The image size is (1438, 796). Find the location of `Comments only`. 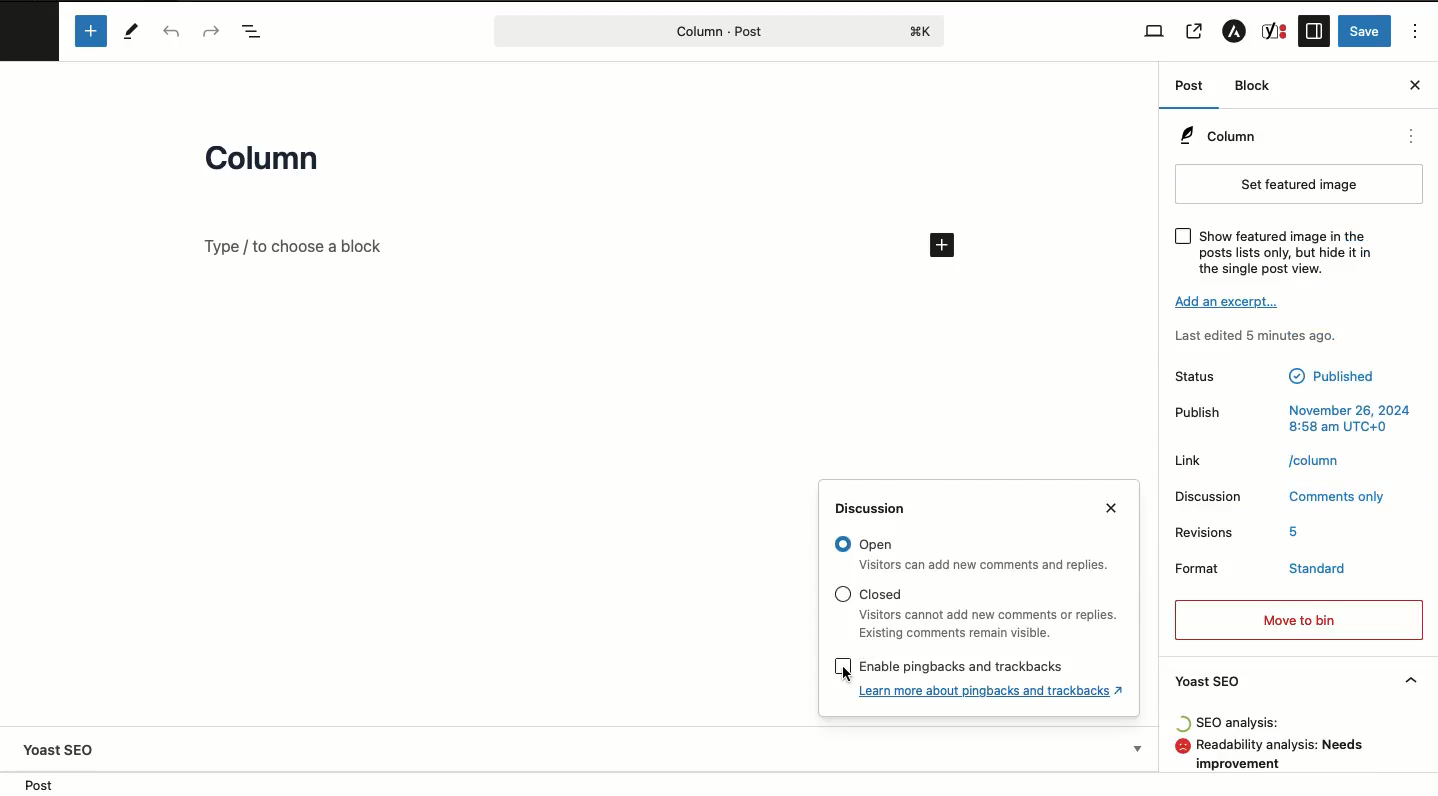

Comments only is located at coordinates (1339, 494).